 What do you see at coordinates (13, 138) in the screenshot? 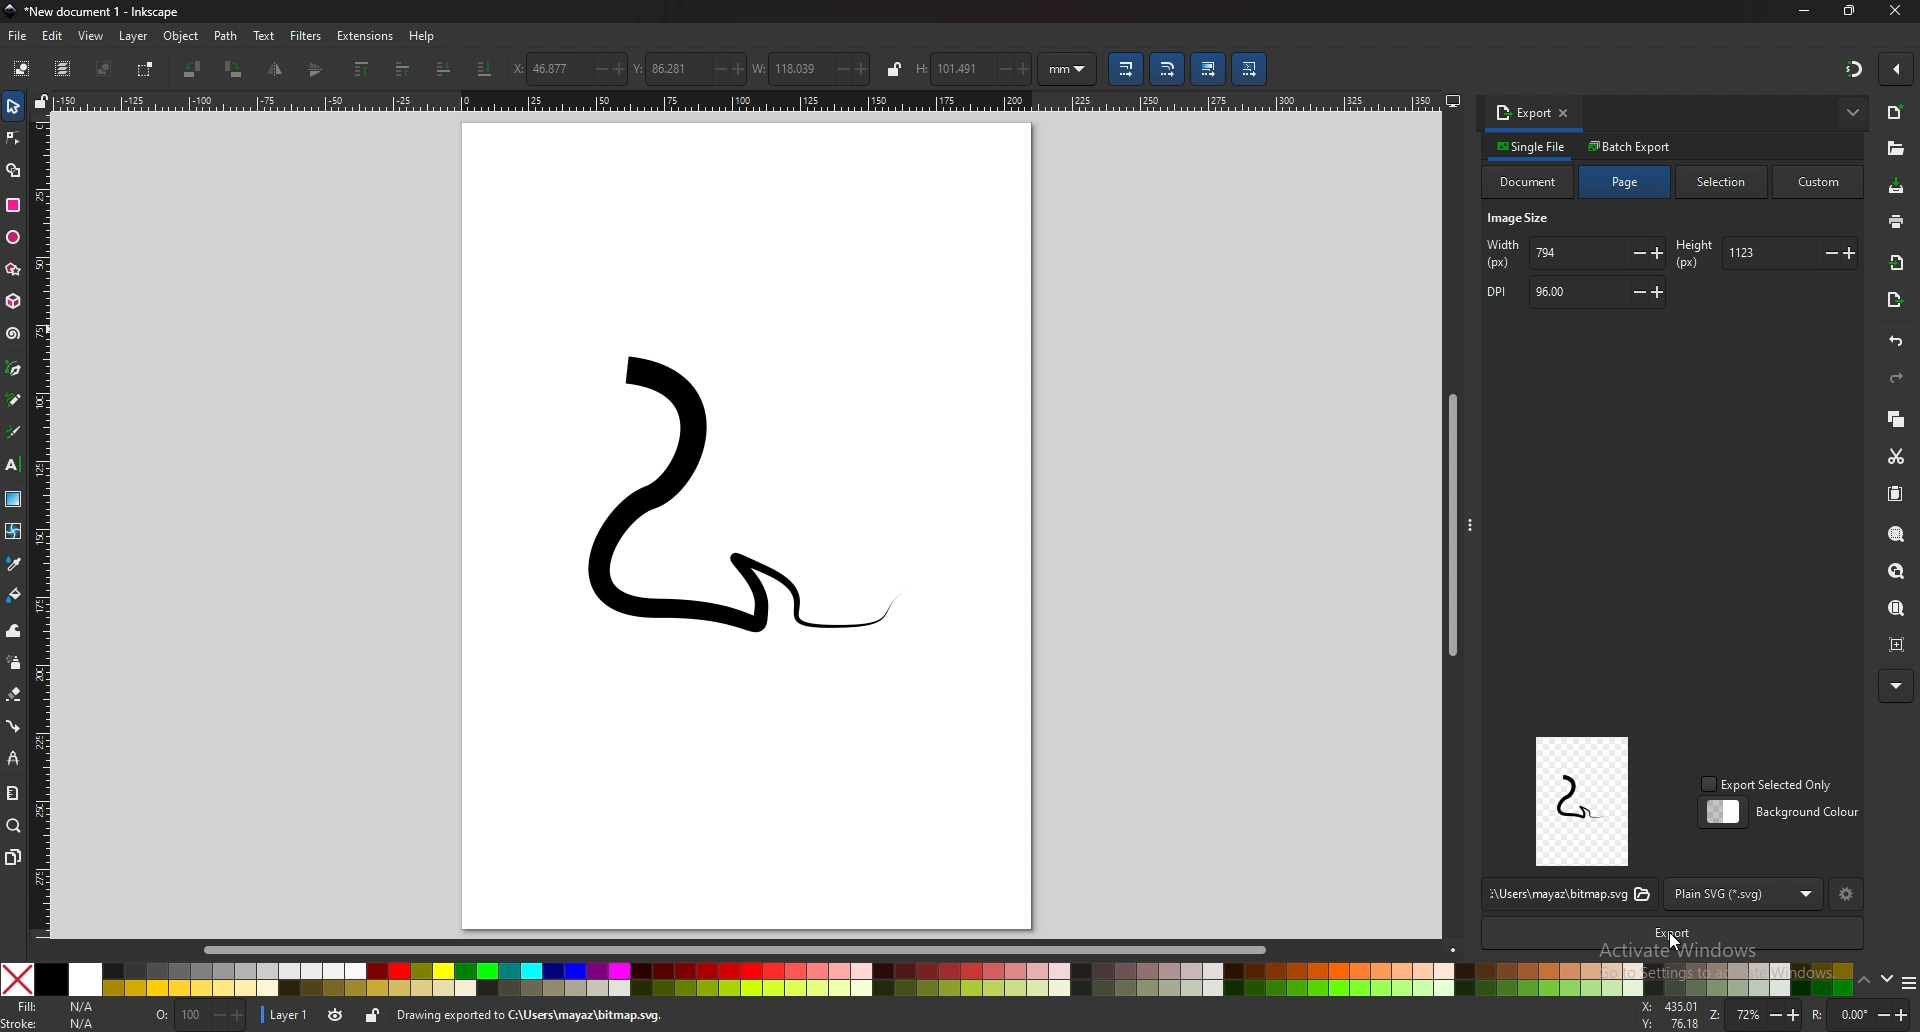
I see `node` at bounding box center [13, 138].